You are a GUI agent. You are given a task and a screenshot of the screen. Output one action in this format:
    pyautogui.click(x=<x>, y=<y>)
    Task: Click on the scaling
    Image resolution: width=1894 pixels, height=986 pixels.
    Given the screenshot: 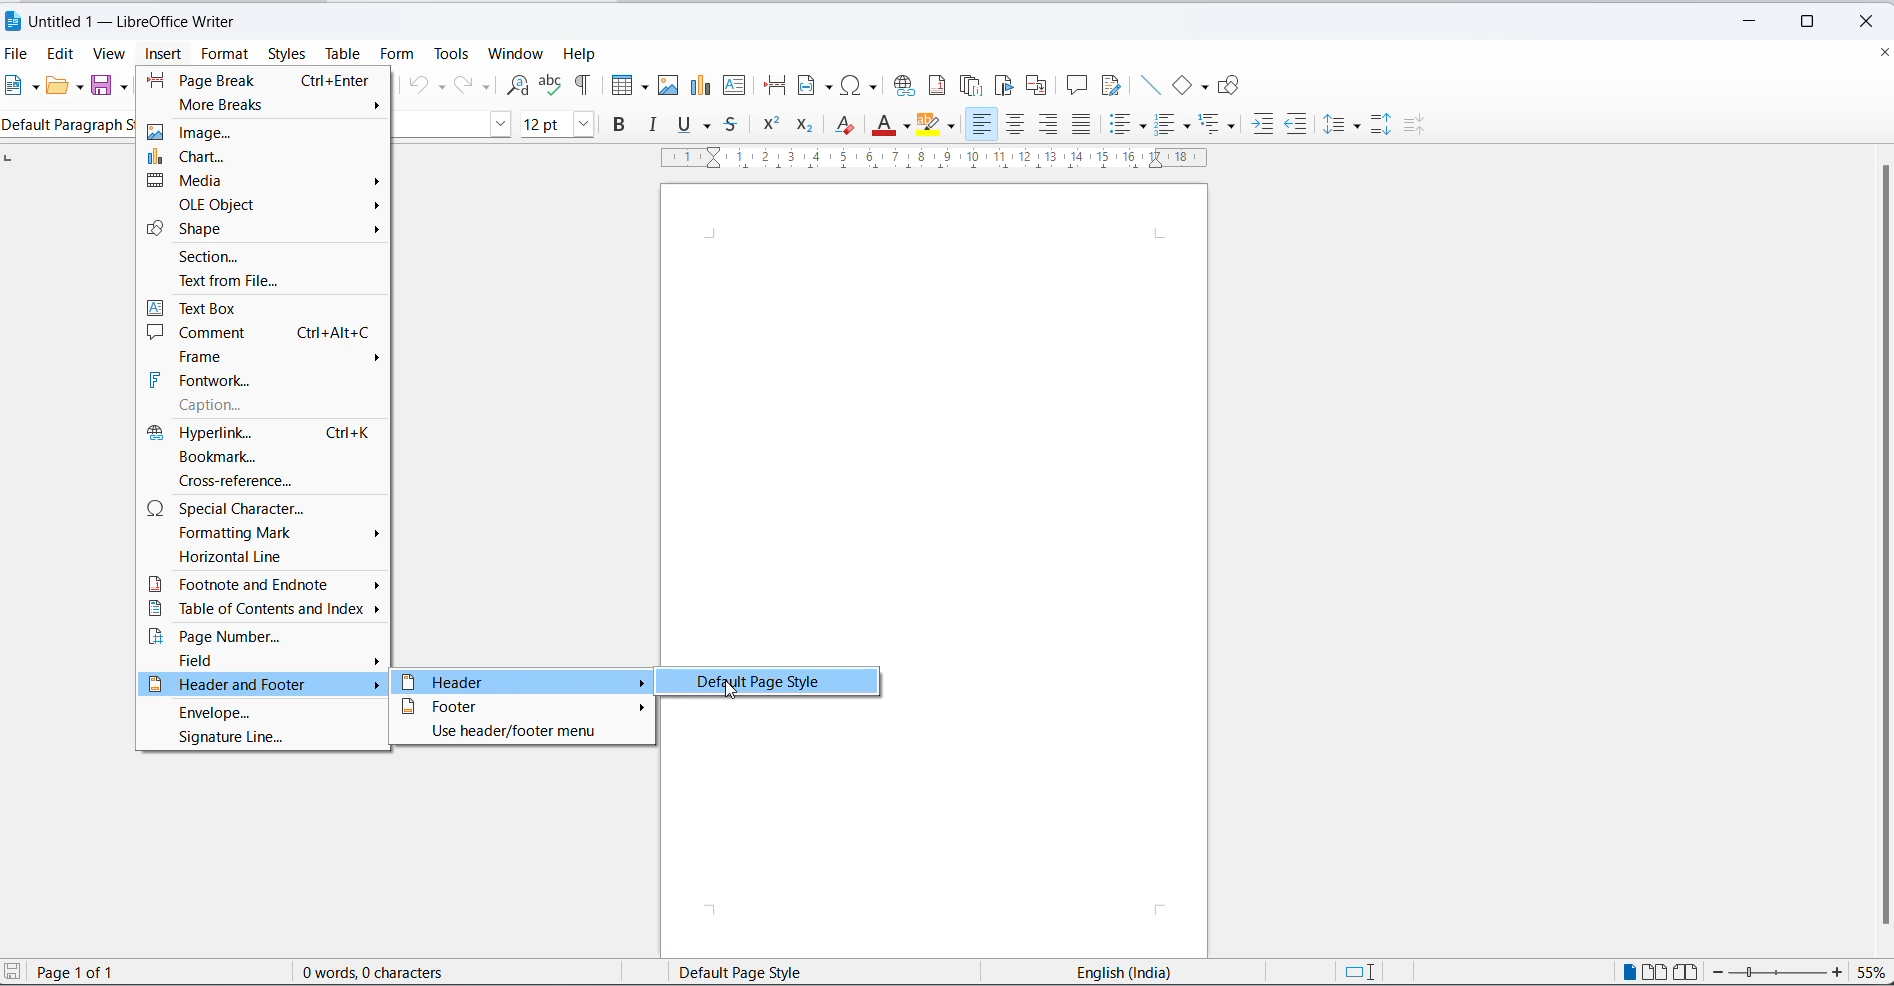 What is the action you would take?
    pyautogui.click(x=951, y=163)
    